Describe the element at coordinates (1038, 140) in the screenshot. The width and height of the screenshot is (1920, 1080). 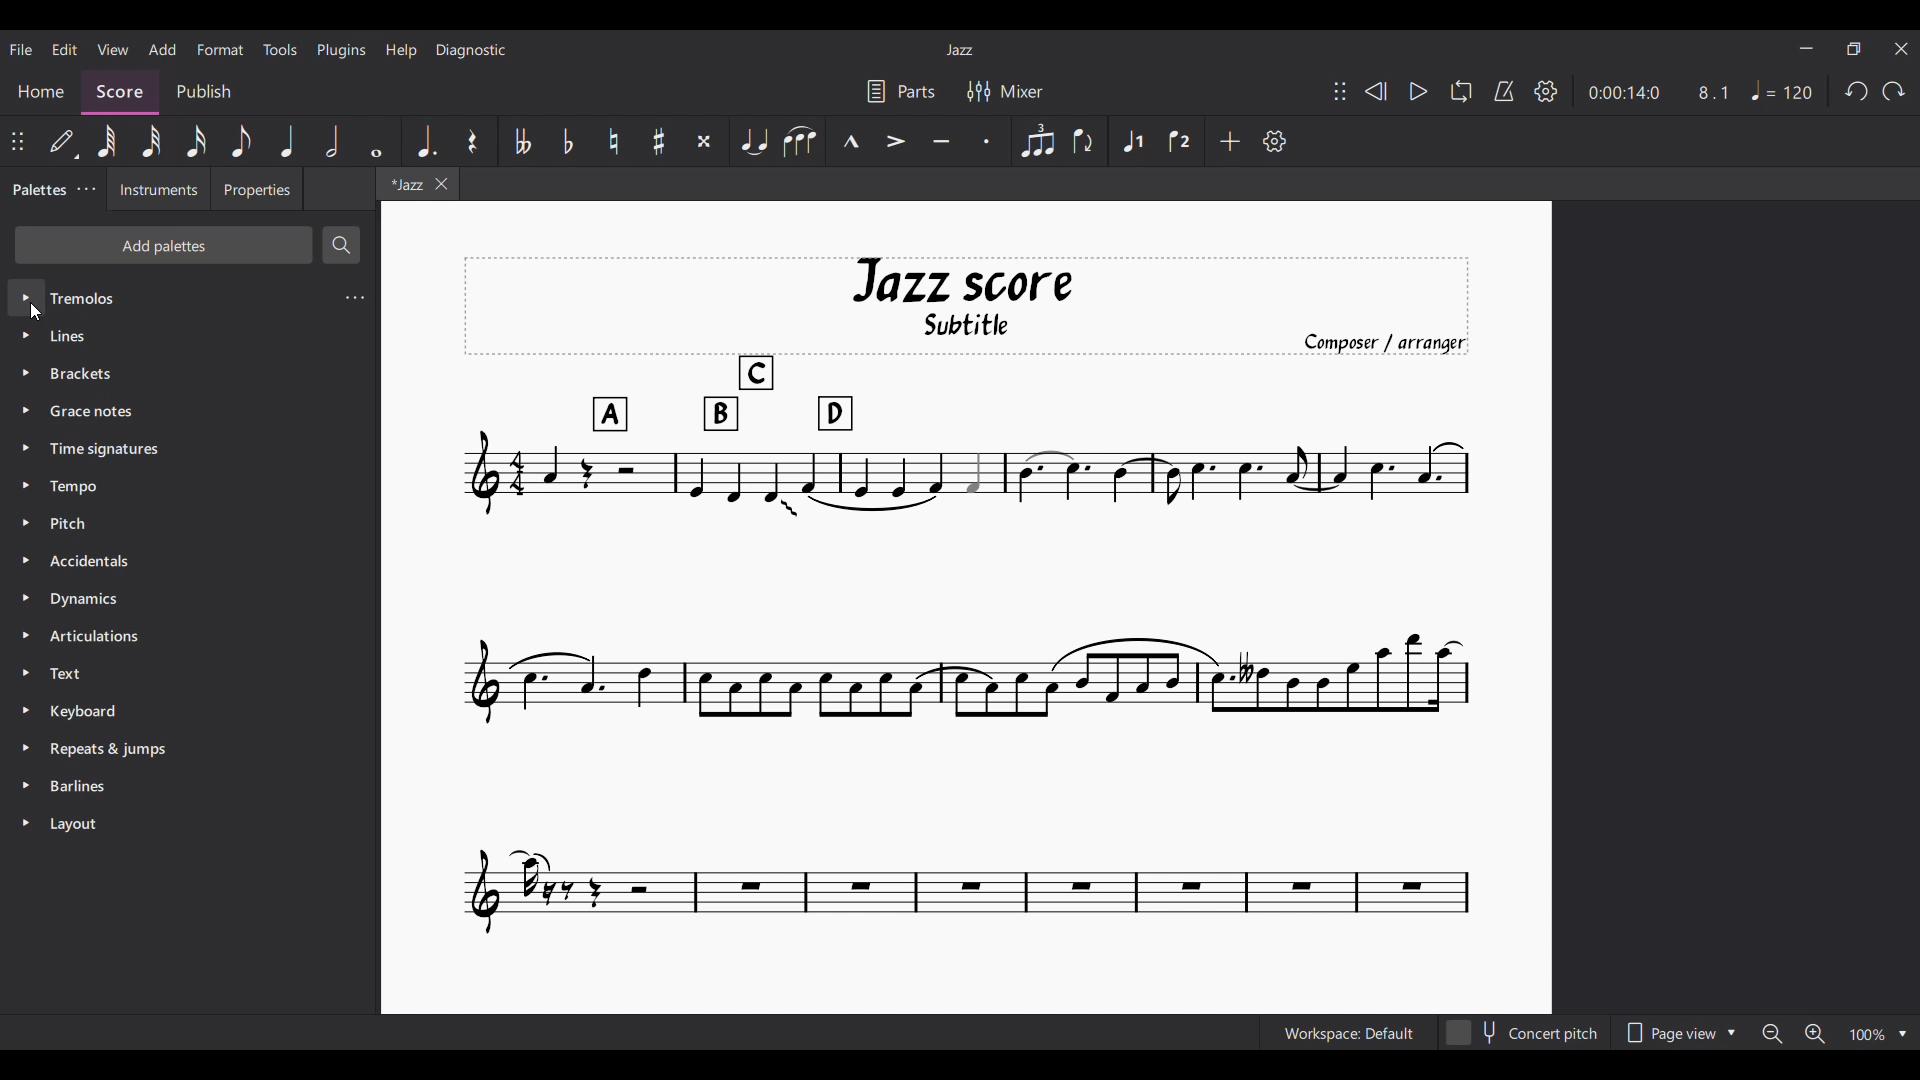
I see `Tuplet` at that location.